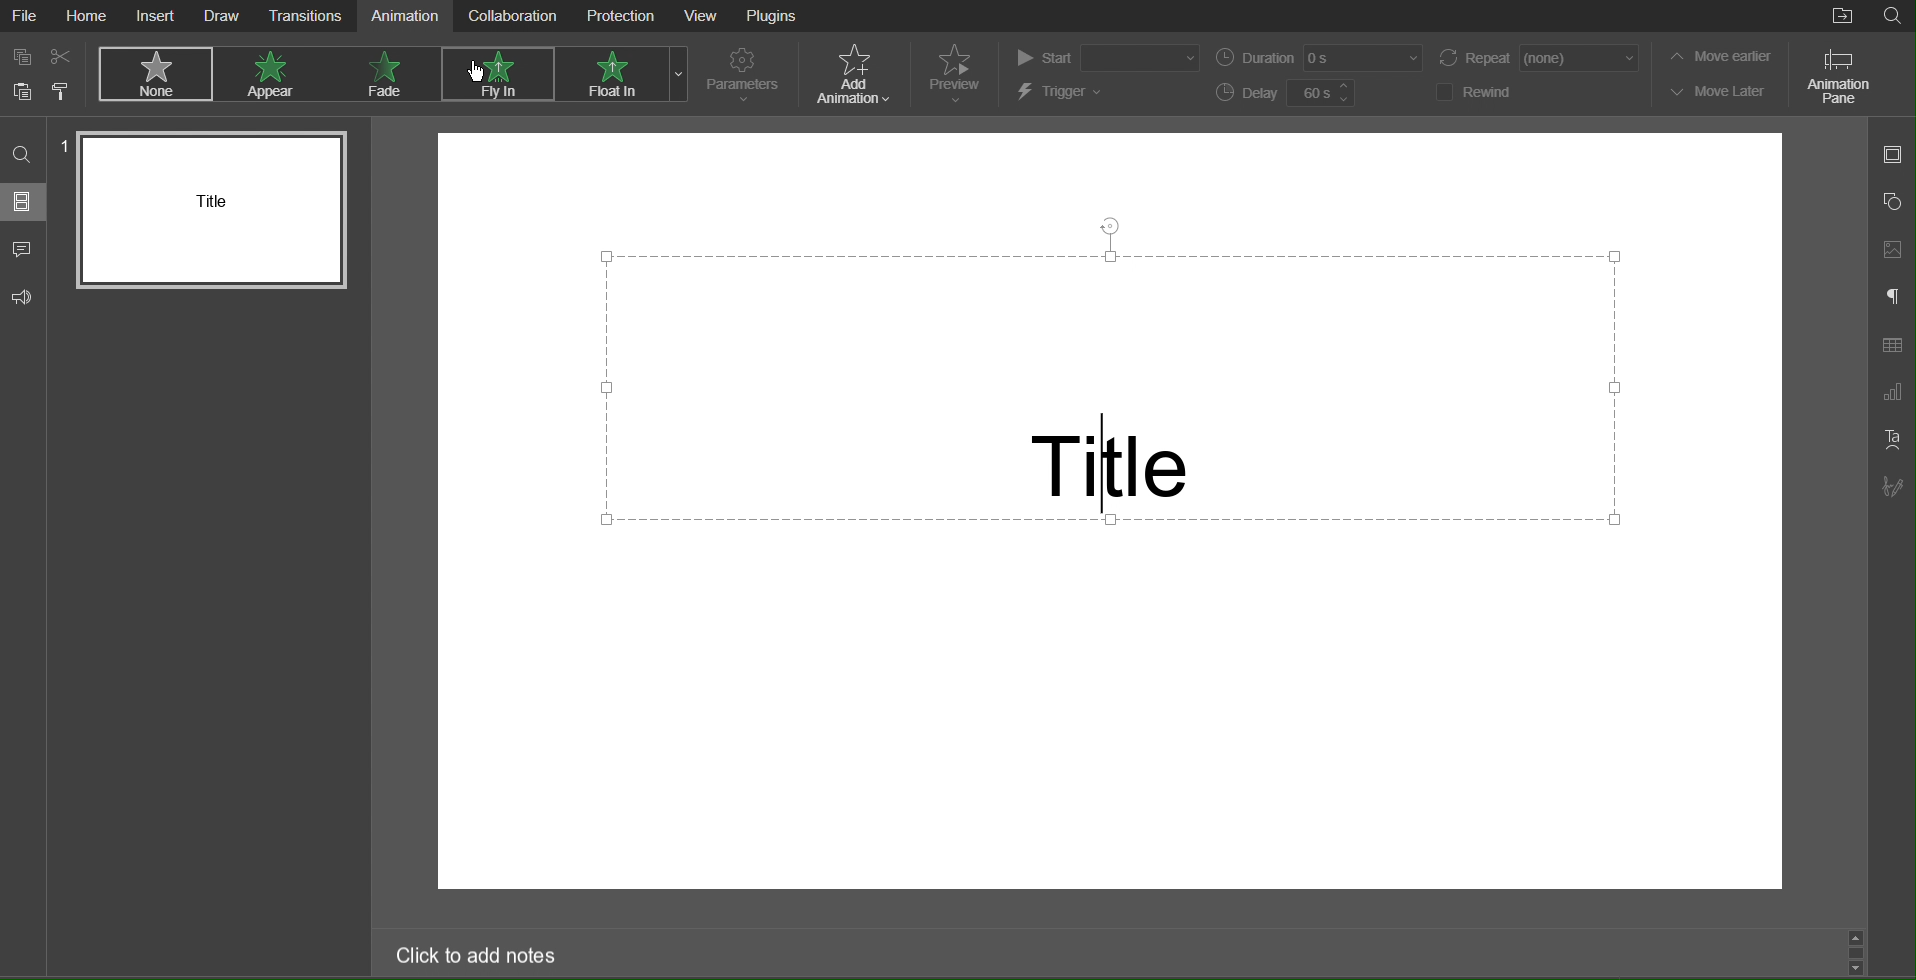 This screenshot has height=980, width=1916. Describe the element at coordinates (1105, 58) in the screenshot. I see `Start` at that location.